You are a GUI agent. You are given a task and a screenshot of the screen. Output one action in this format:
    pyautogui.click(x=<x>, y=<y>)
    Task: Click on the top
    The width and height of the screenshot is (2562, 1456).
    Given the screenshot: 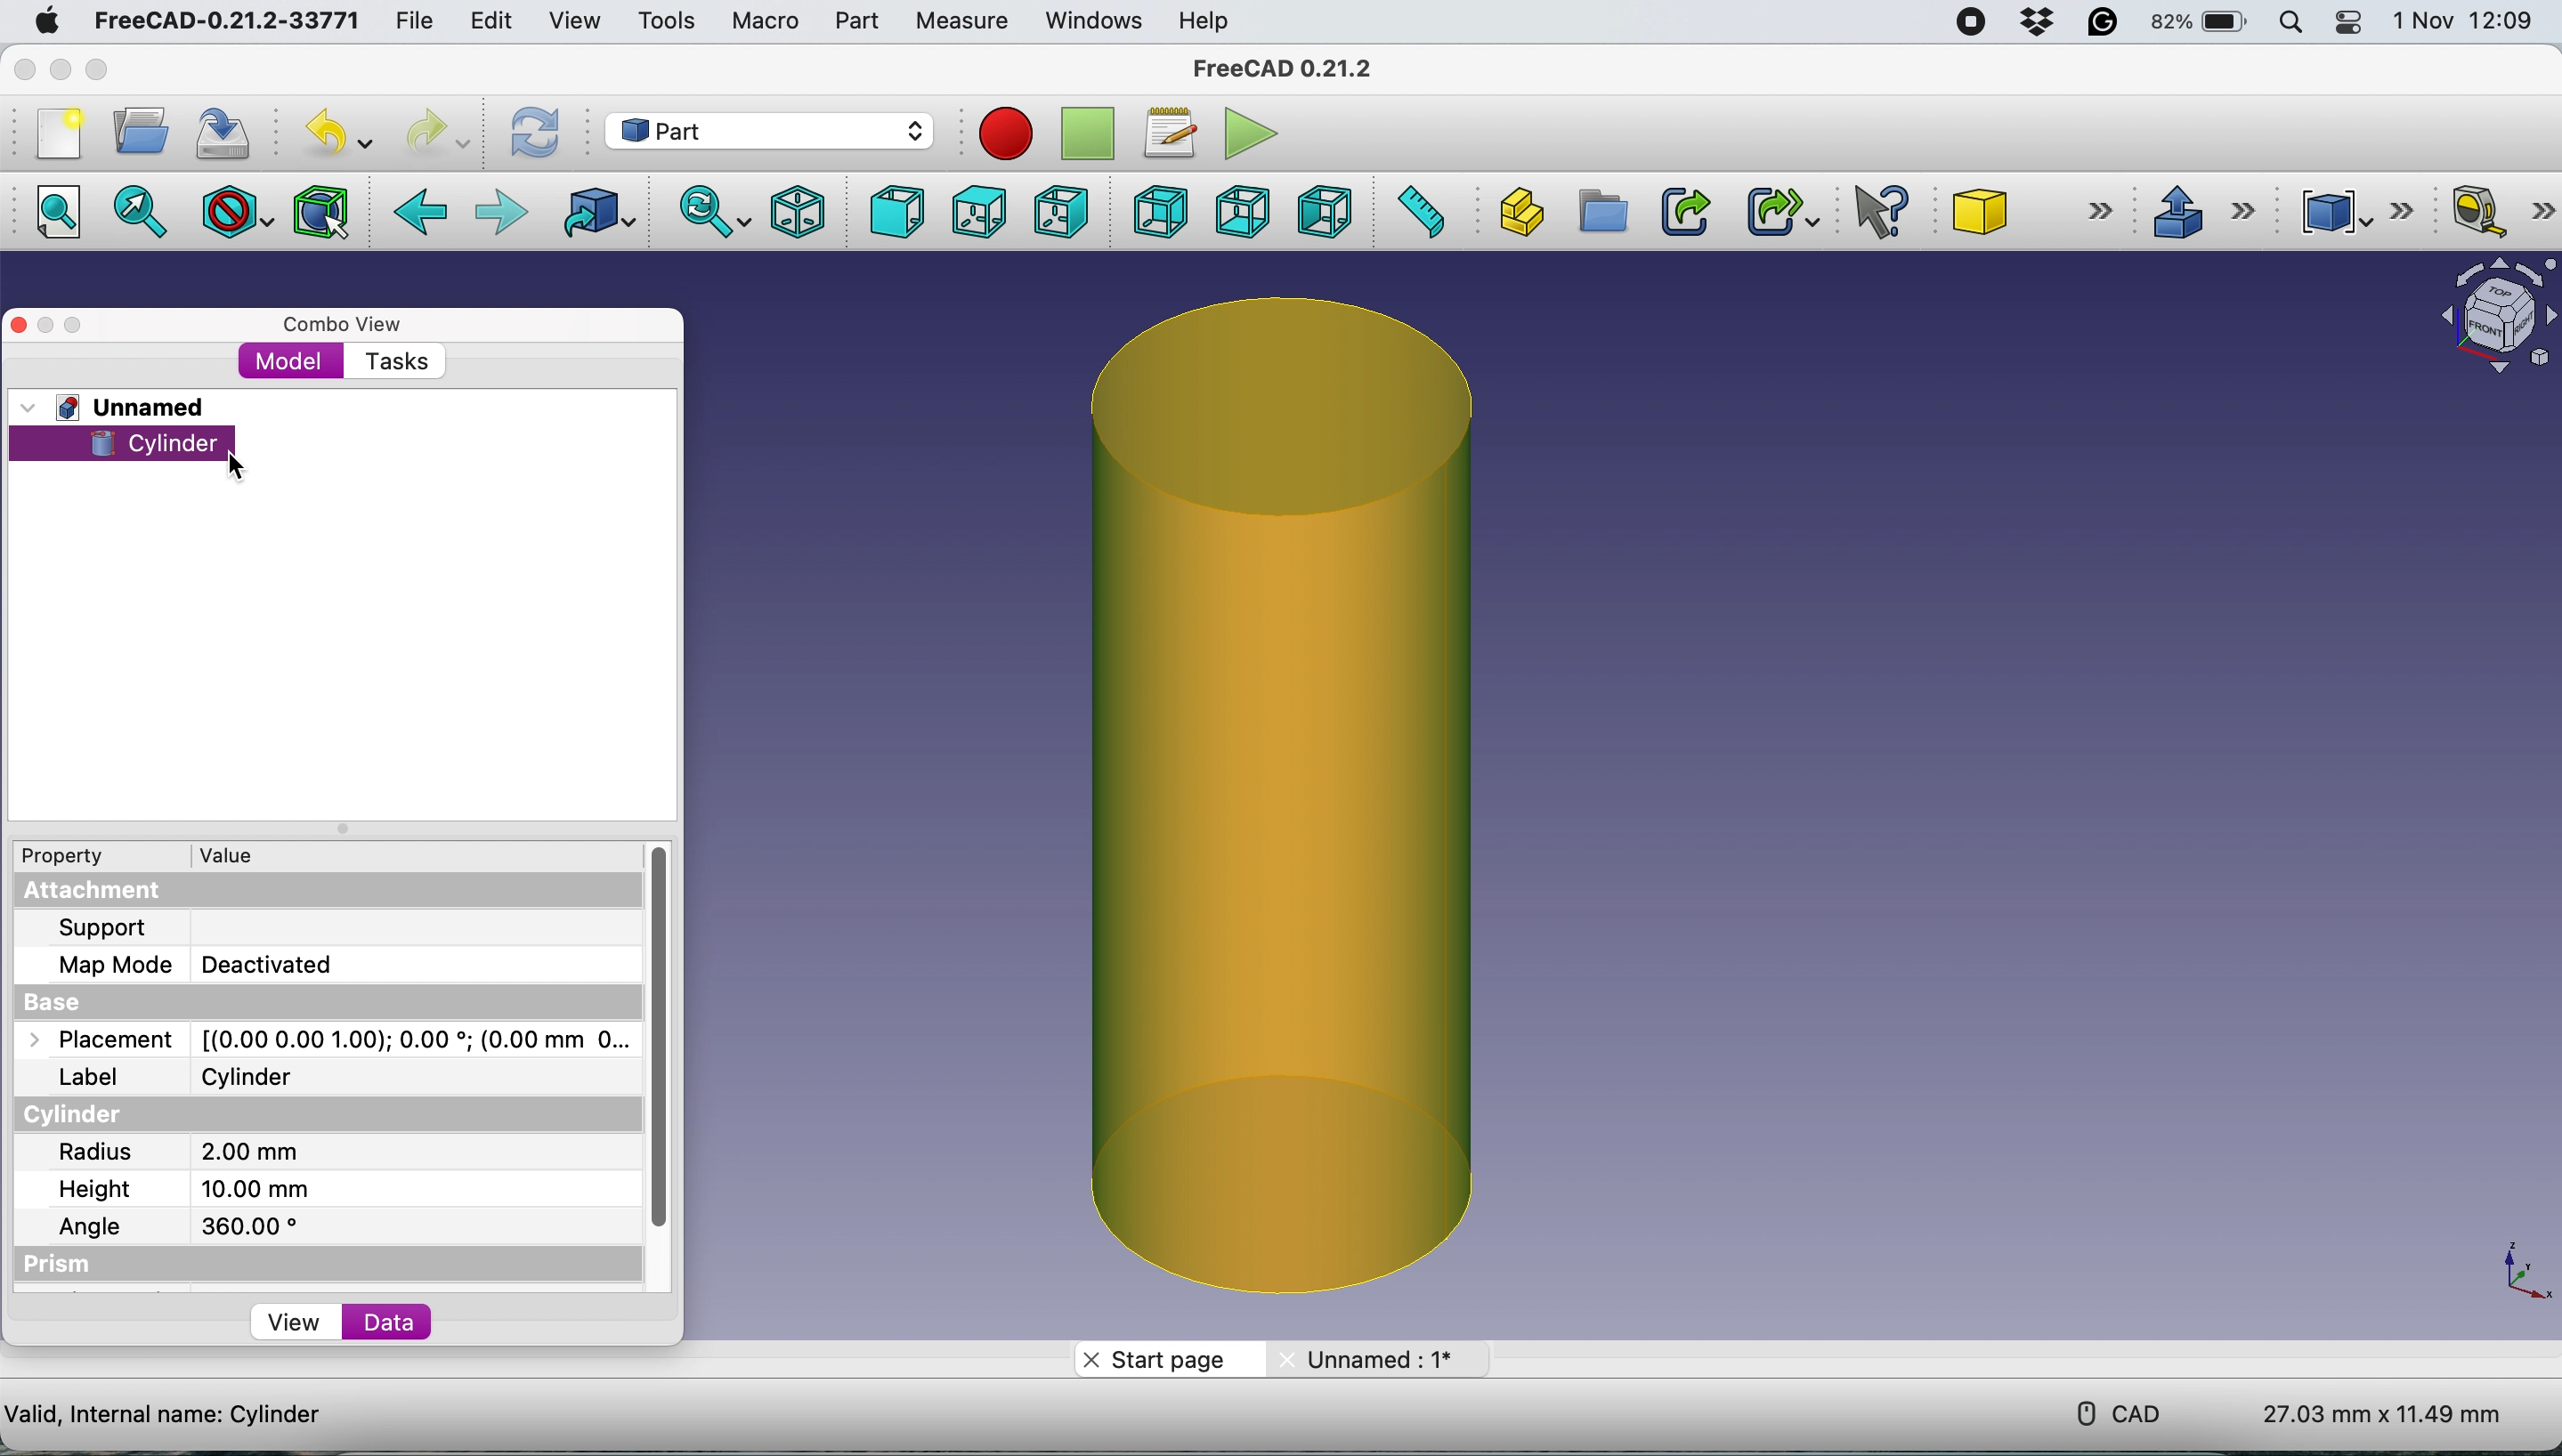 What is the action you would take?
    pyautogui.click(x=974, y=212)
    